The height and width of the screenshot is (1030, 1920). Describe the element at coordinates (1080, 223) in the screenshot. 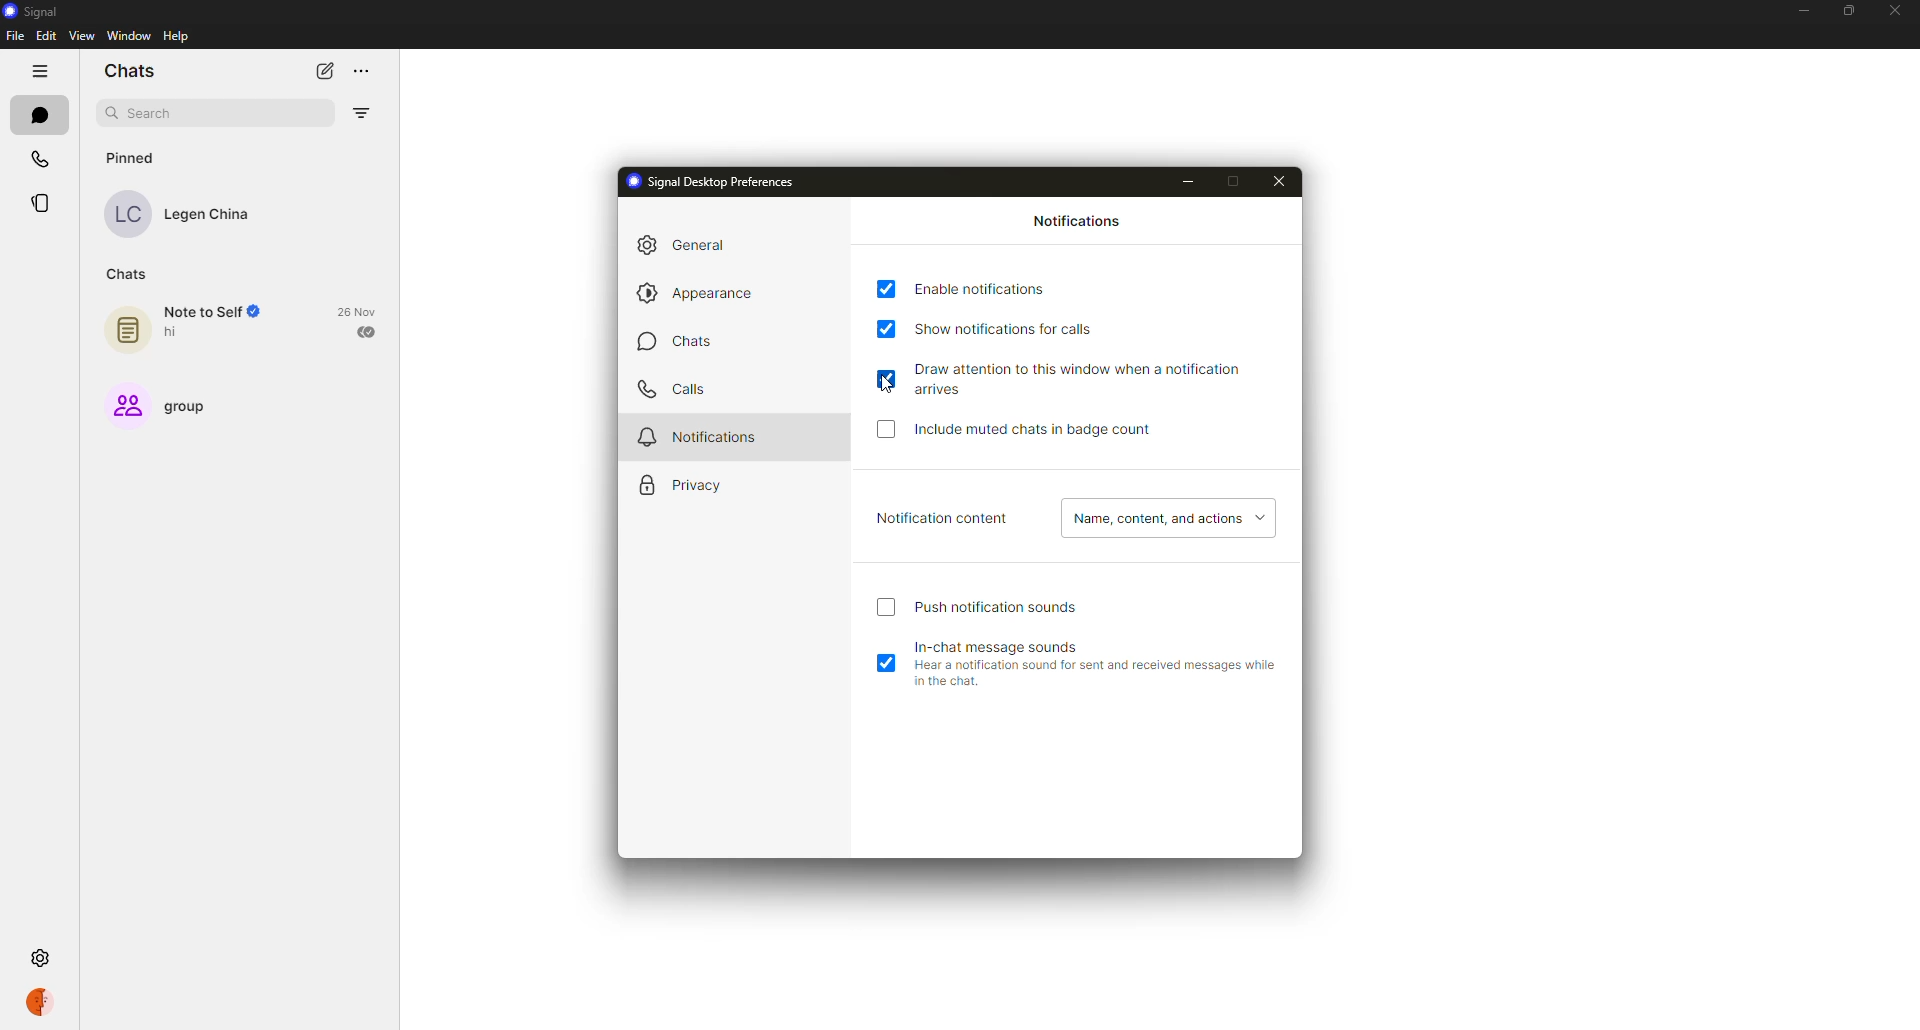

I see `notifications` at that location.